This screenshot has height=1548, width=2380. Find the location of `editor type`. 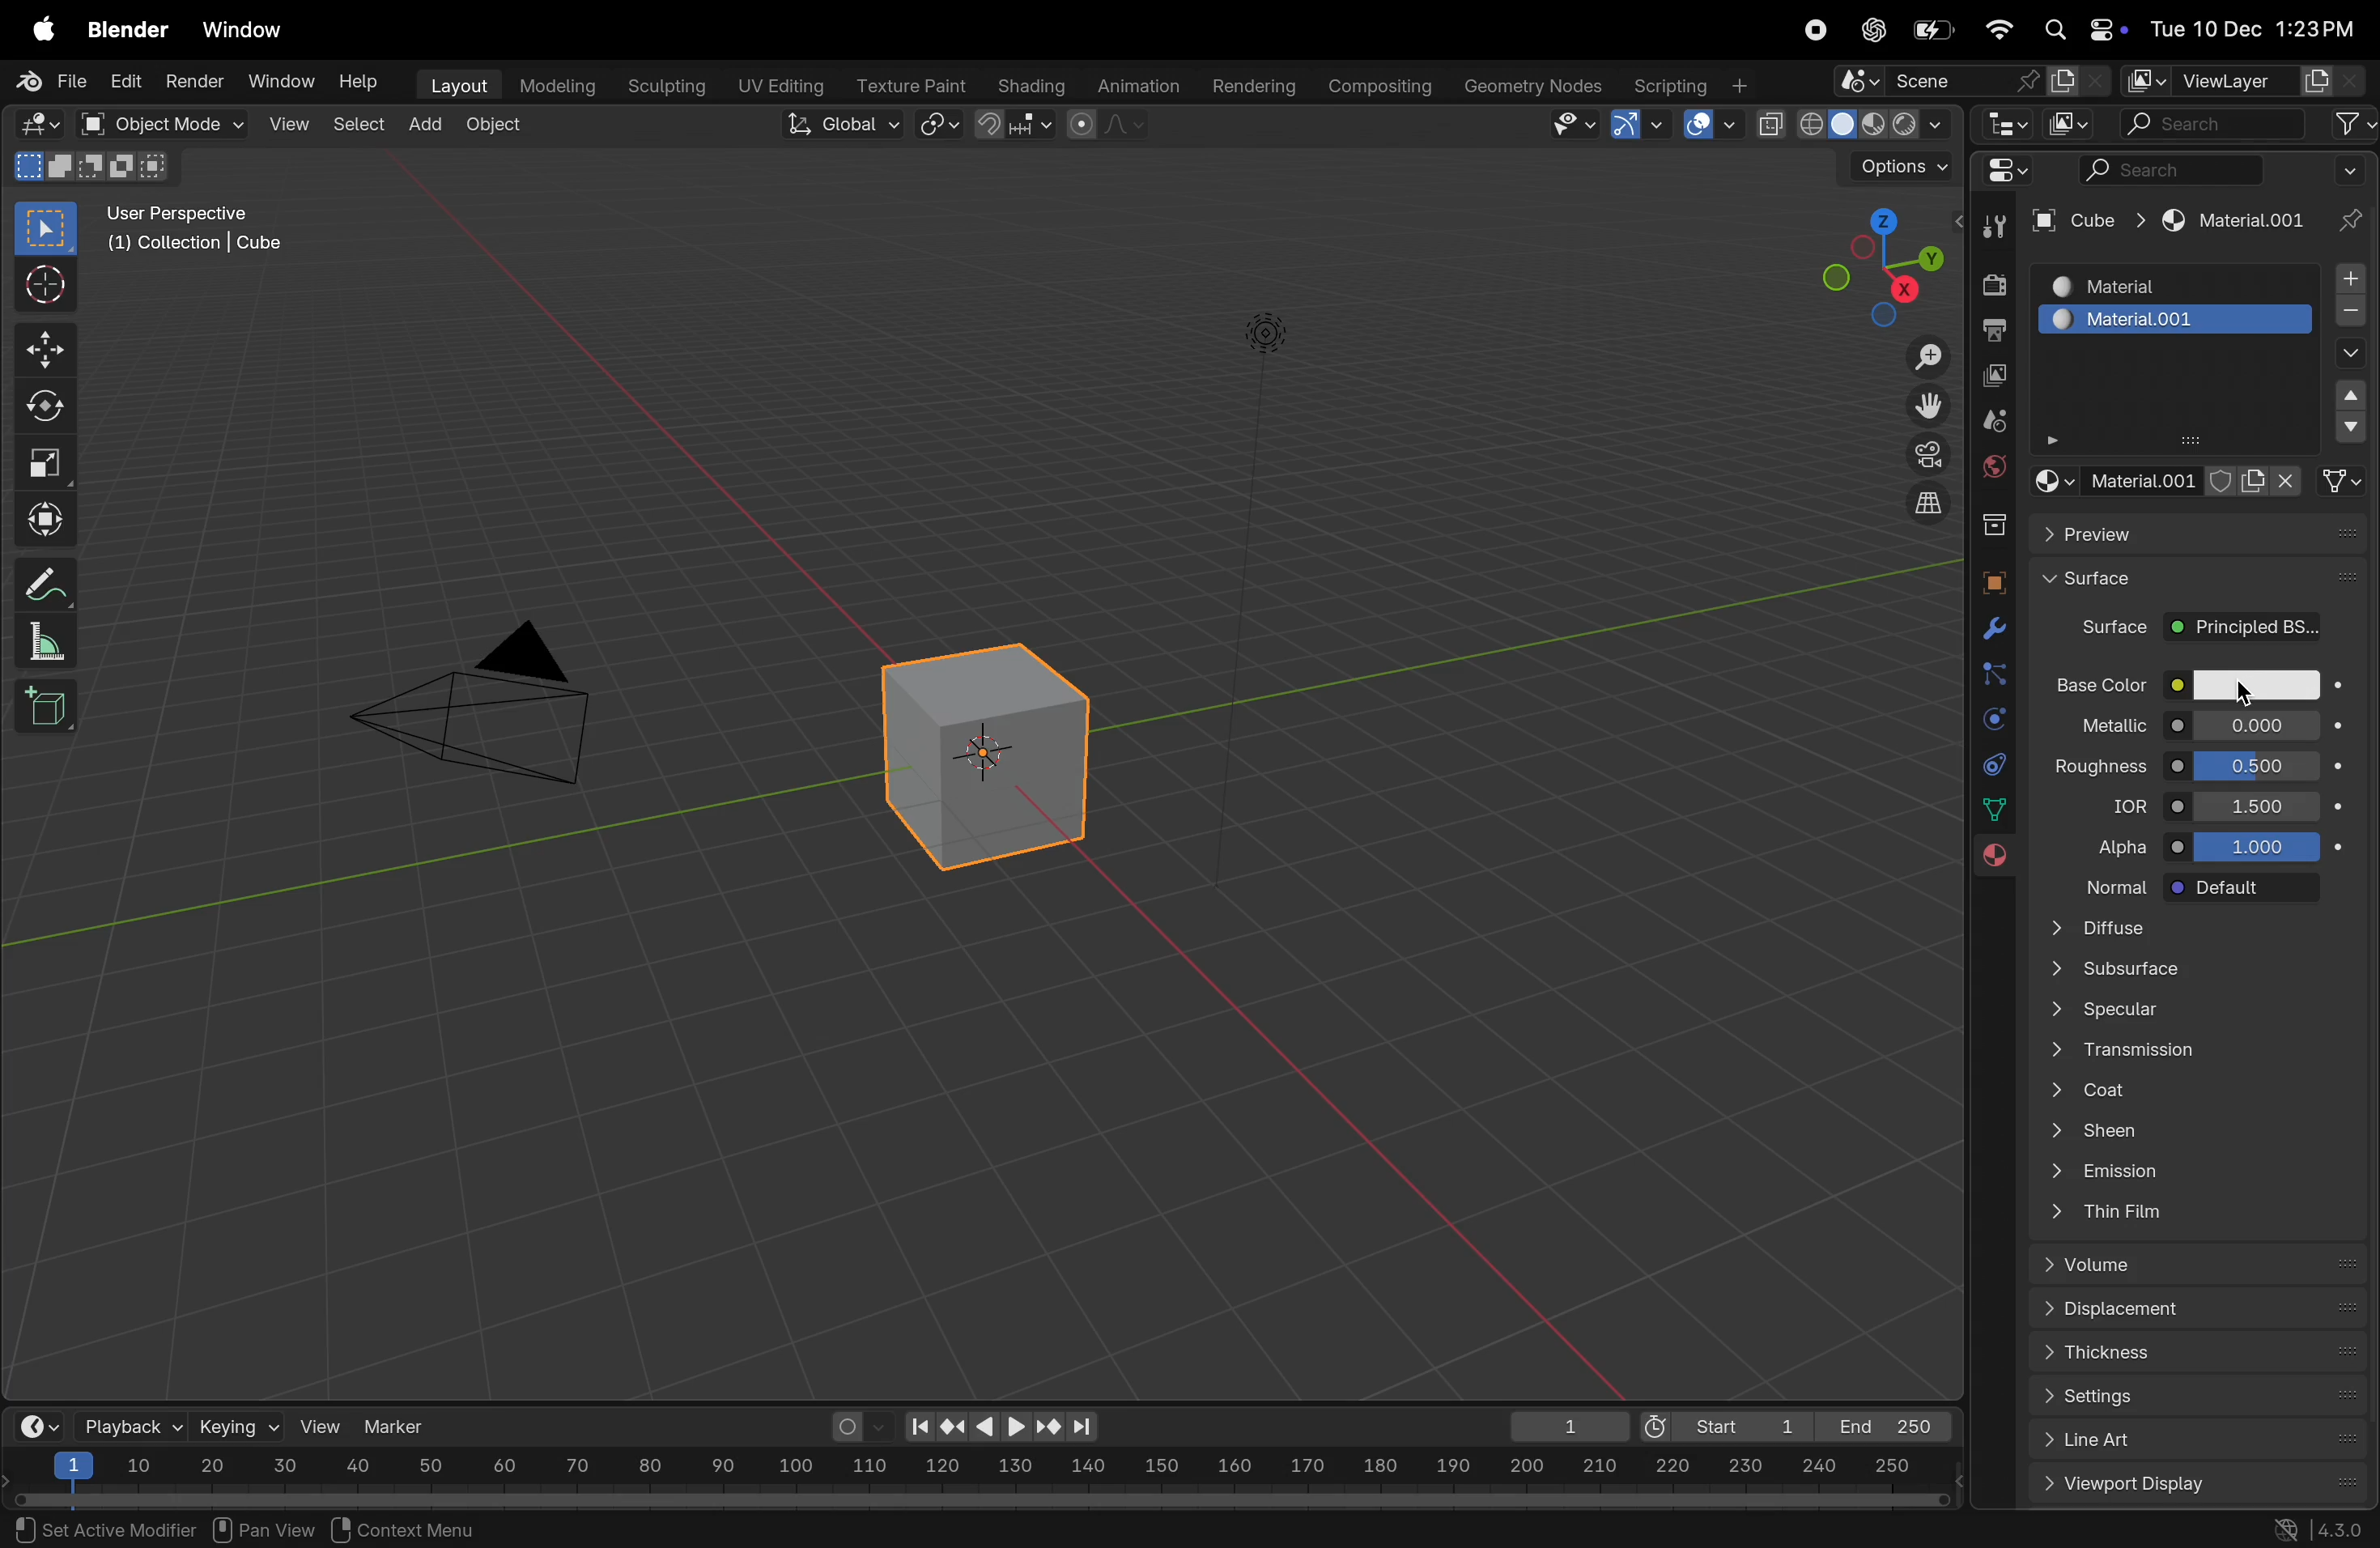

editor type is located at coordinates (2010, 127).